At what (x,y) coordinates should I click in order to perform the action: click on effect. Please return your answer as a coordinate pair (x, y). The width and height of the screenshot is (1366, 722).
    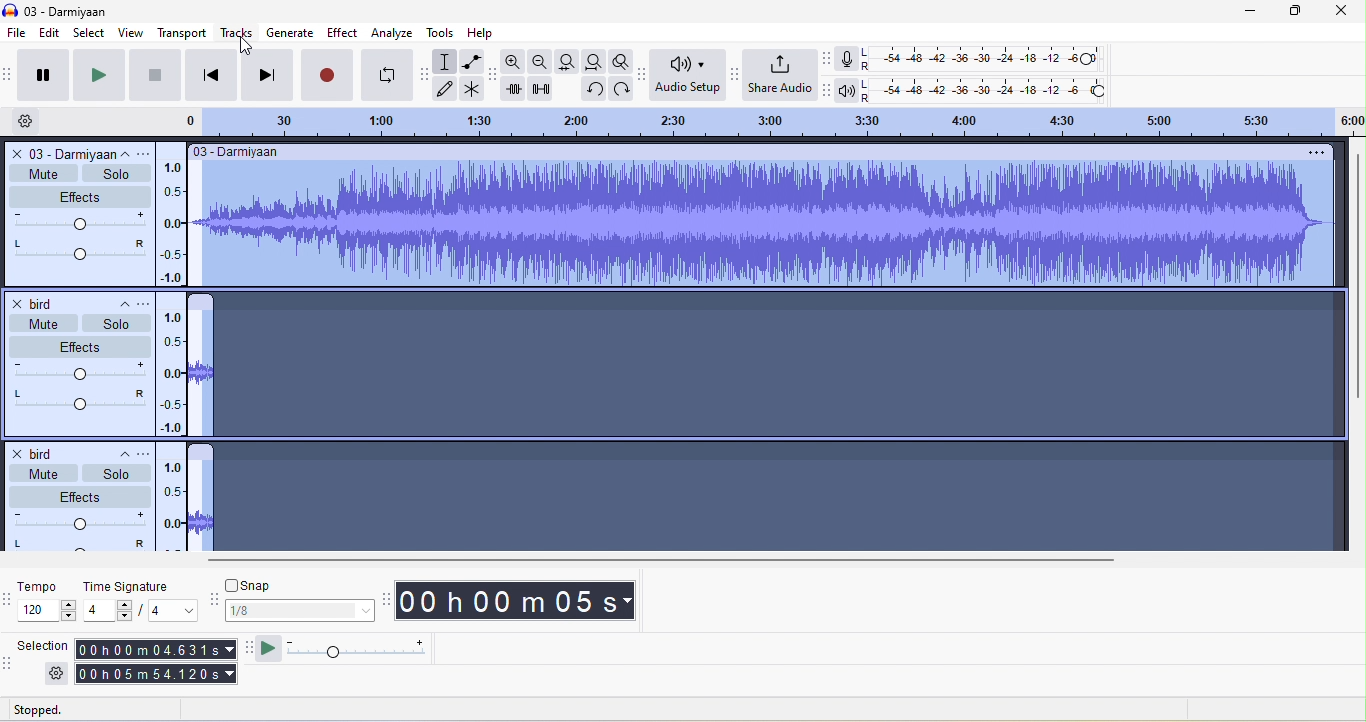
    Looking at the image, I should click on (78, 196).